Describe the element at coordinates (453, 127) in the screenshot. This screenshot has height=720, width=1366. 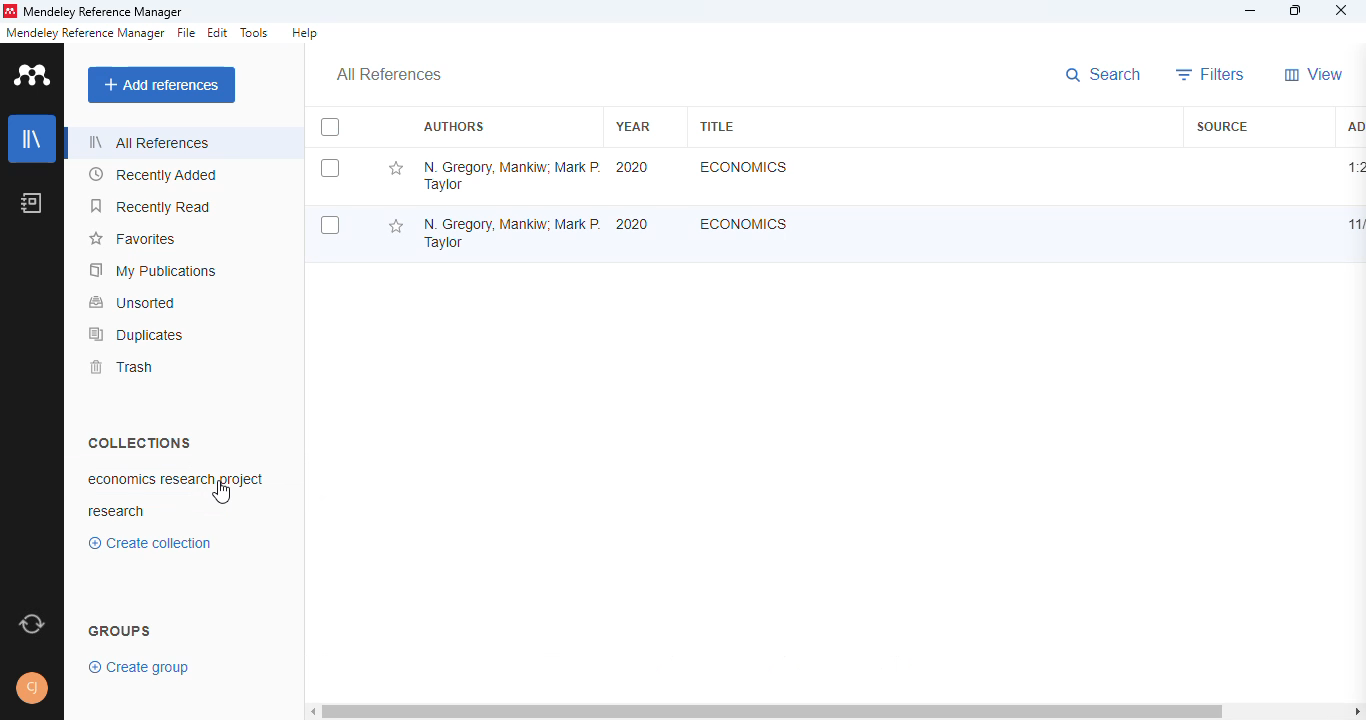
I see `authors` at that location.